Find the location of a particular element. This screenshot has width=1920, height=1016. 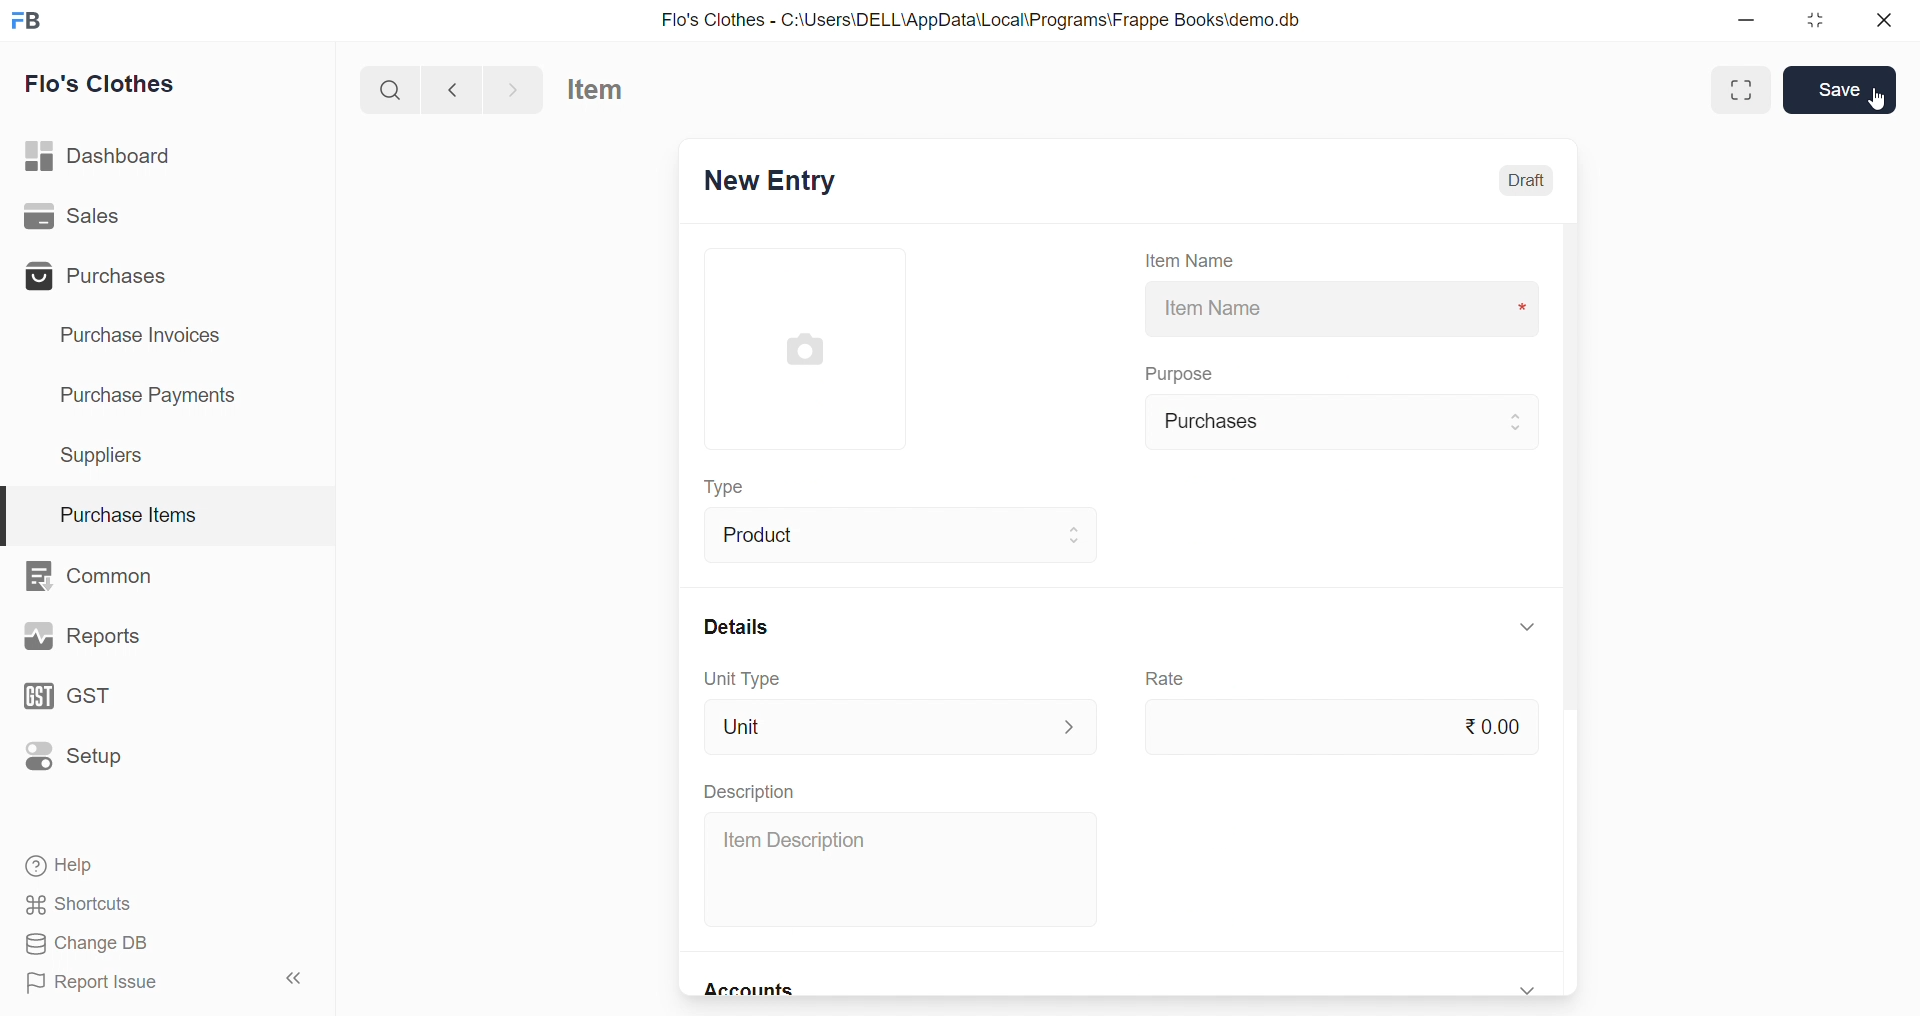

Unit is located at coordinates (902, 726).